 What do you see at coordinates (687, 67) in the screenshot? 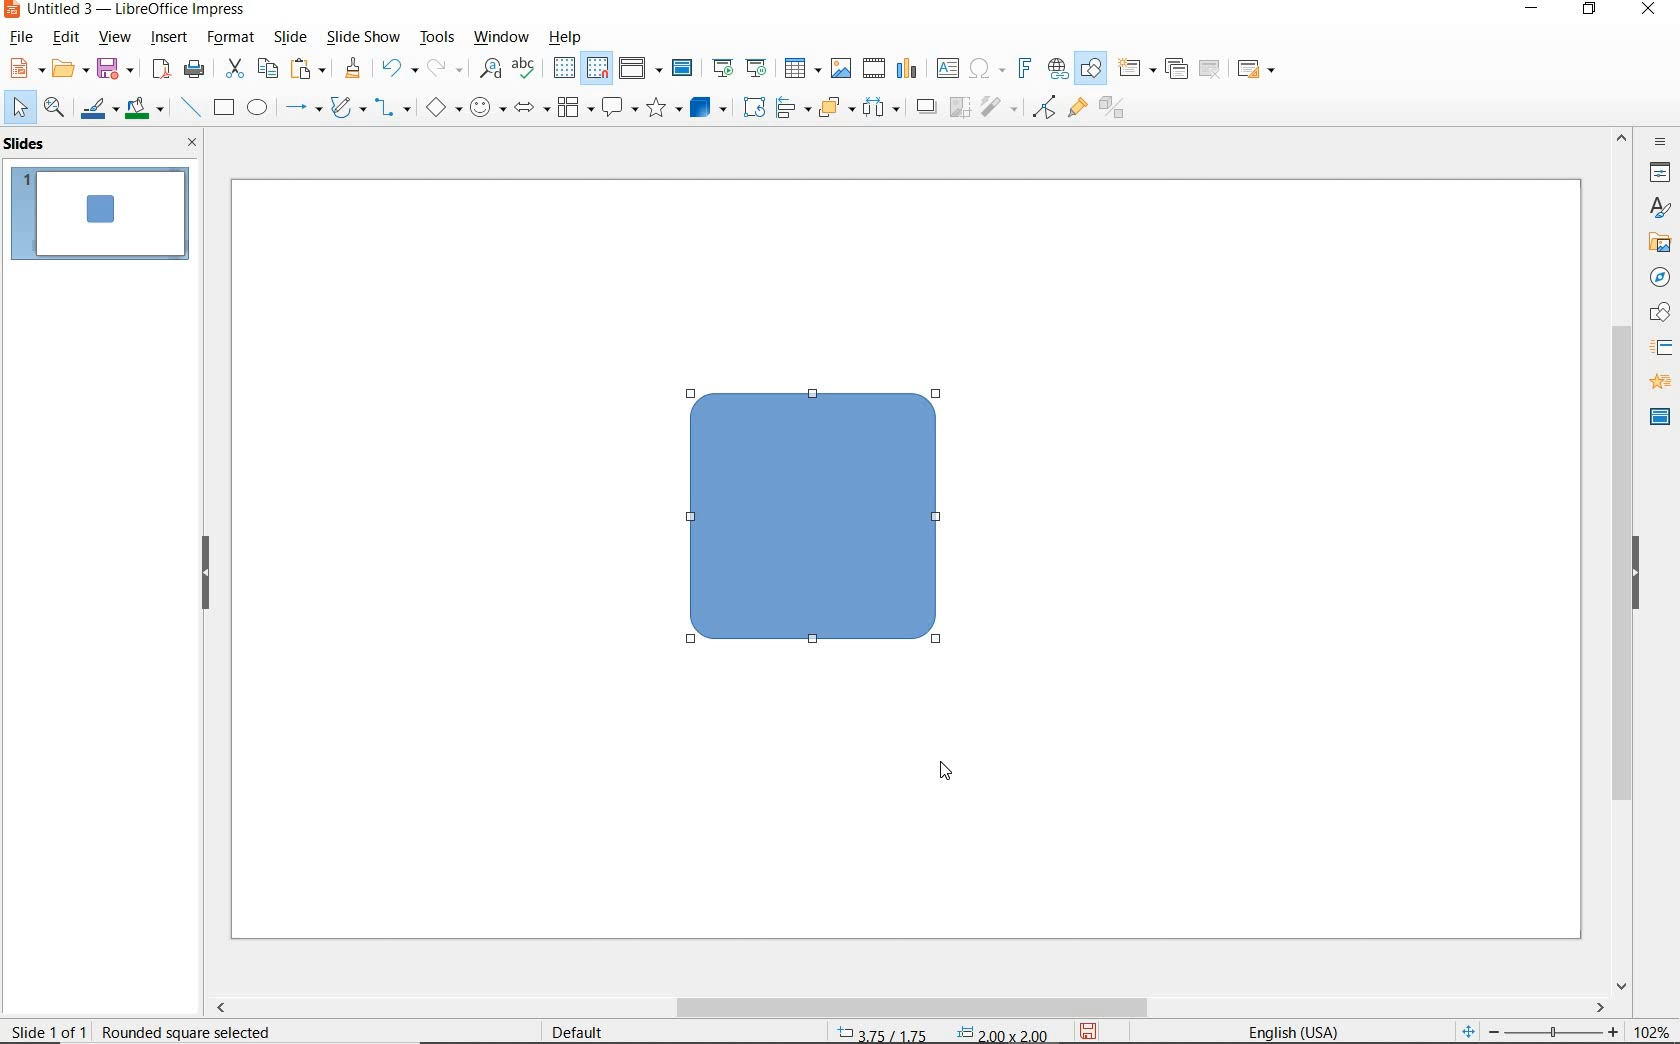
I see `master slide` at bounding box center [687, 67].